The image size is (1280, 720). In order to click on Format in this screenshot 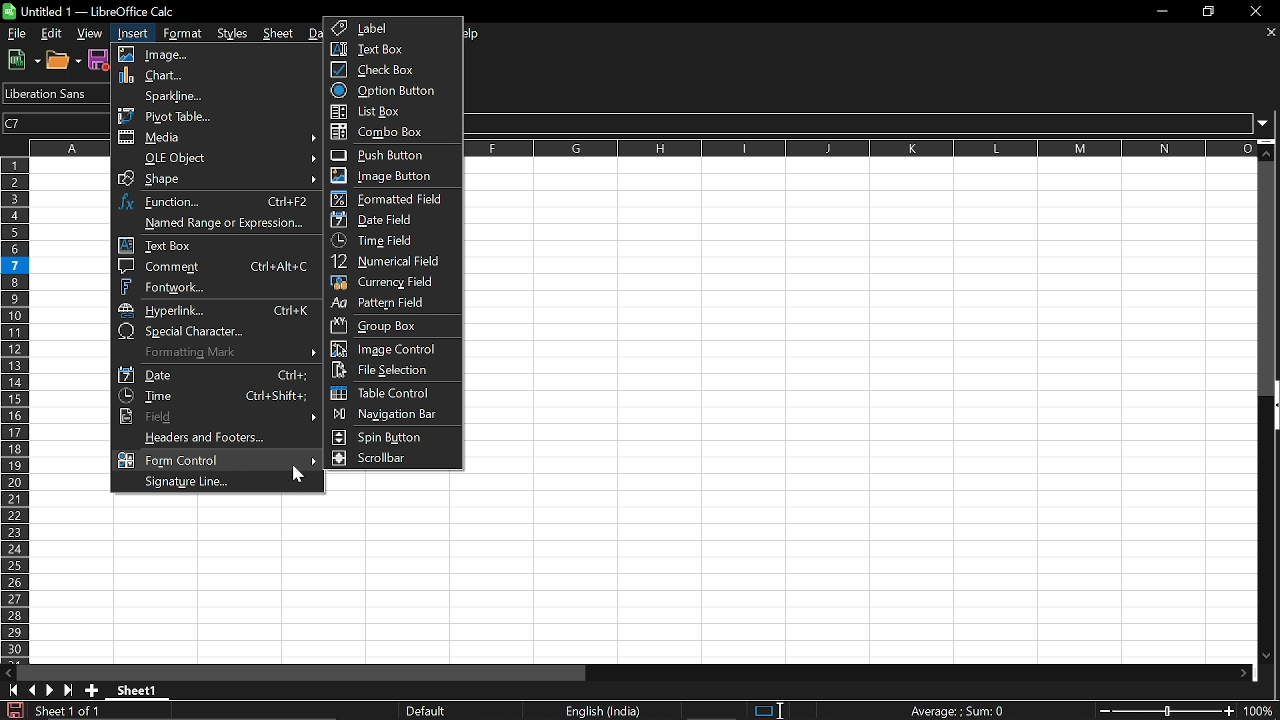, I will do `click(179, 34)`.